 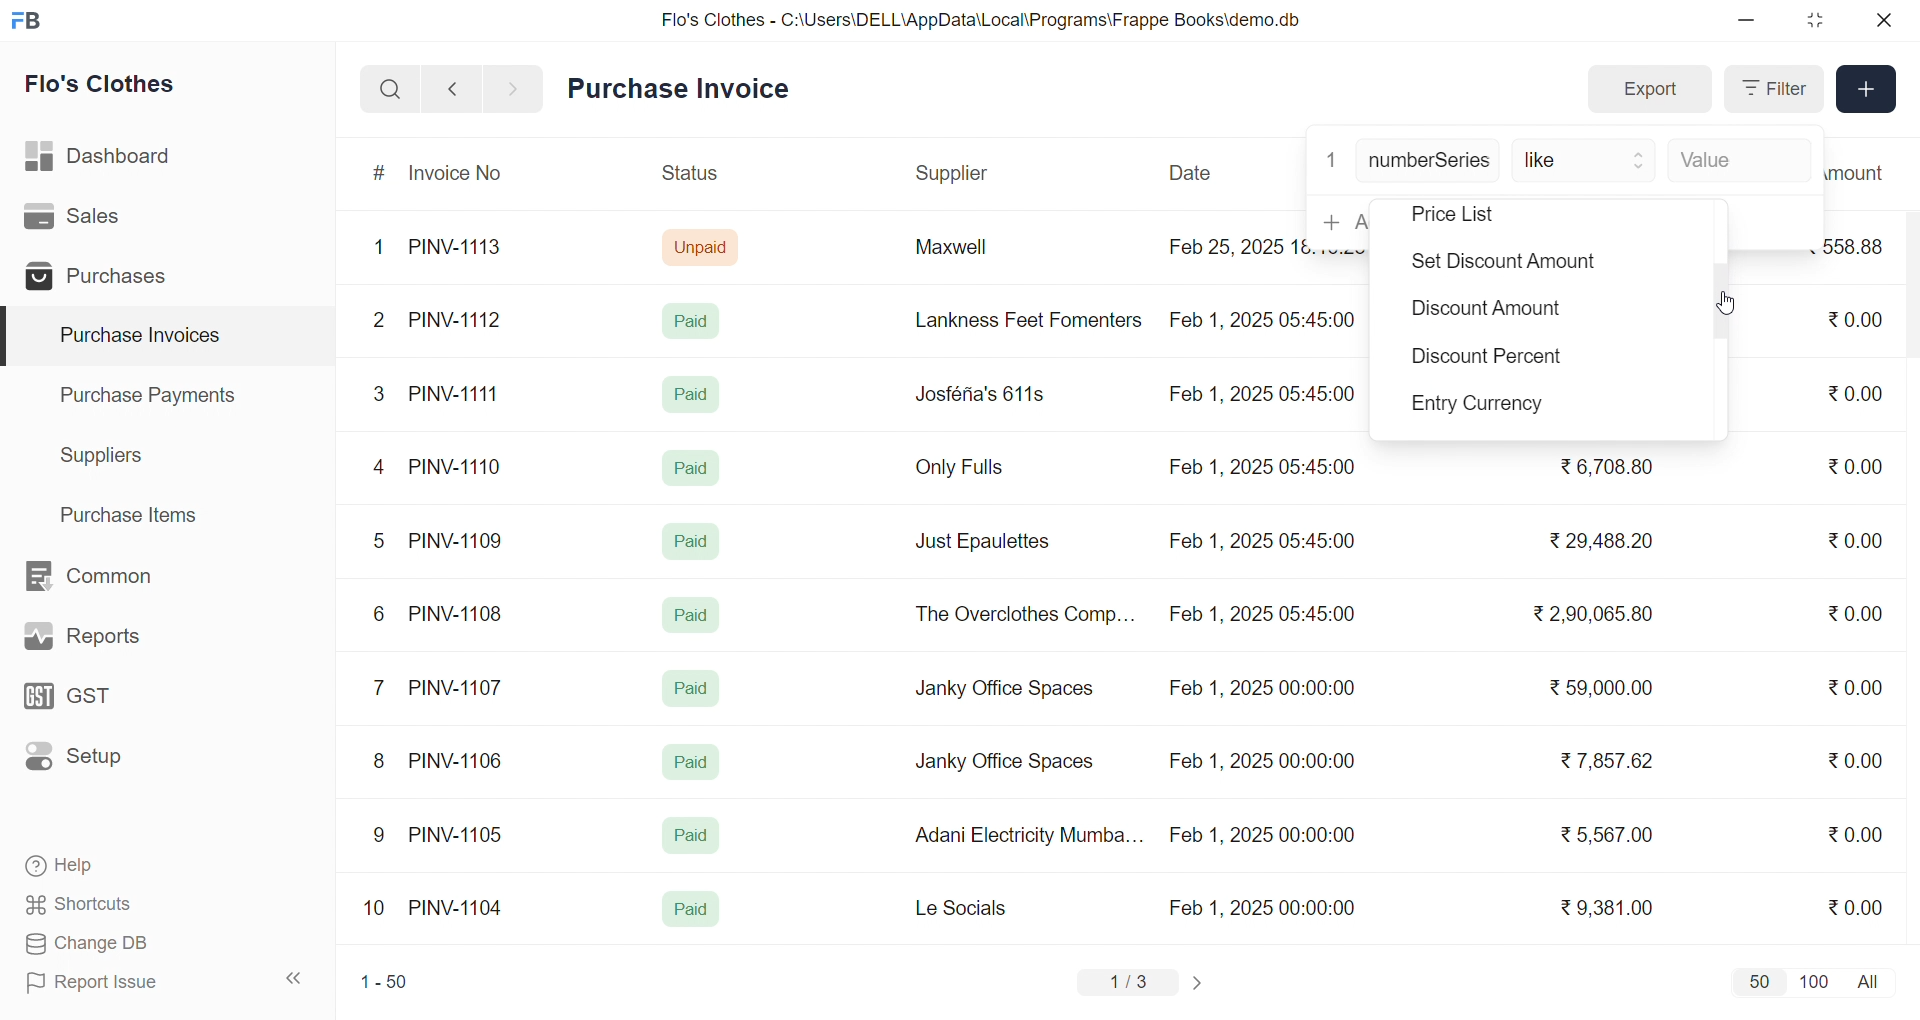 What do you see at coordinates (458, 540) in the screenshot?
I see `PINV-1109` at bounding box center [458, 540].